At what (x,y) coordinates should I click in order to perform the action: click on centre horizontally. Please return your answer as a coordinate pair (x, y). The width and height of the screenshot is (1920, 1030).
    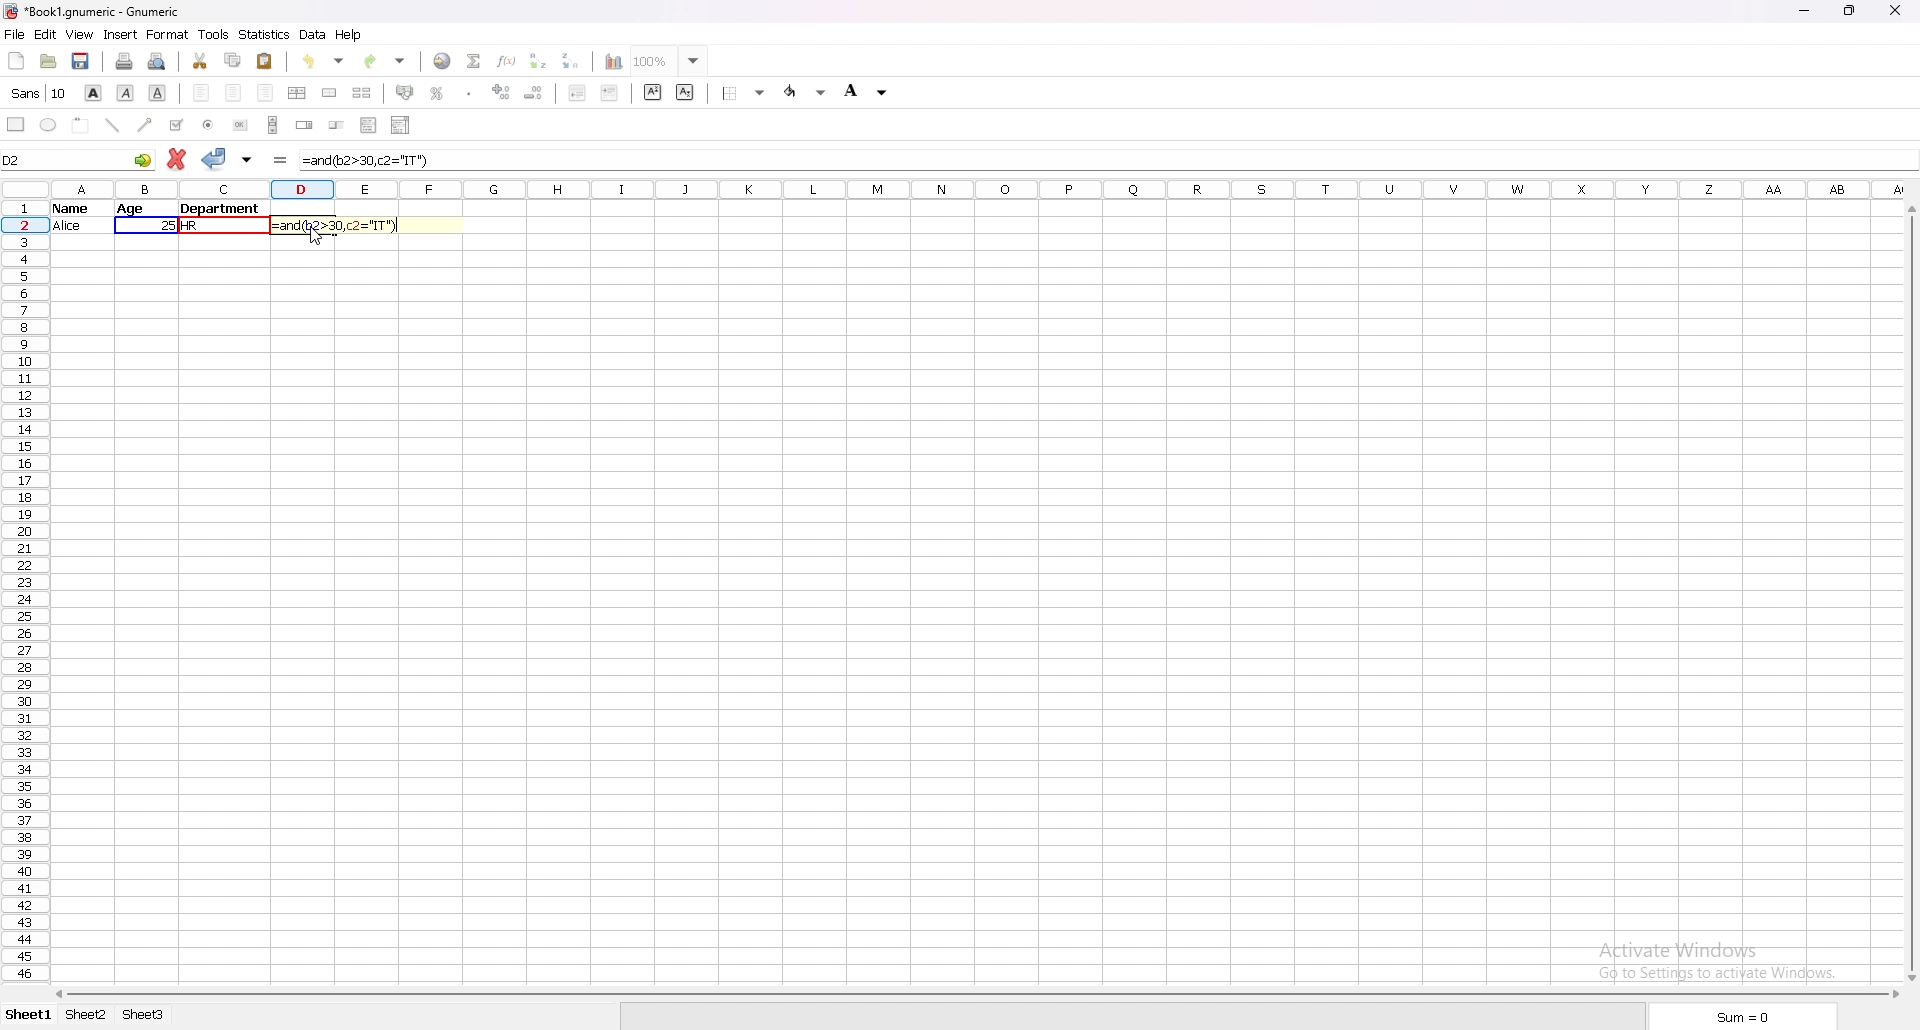
    Looking at the image, I should click on (298, 93).